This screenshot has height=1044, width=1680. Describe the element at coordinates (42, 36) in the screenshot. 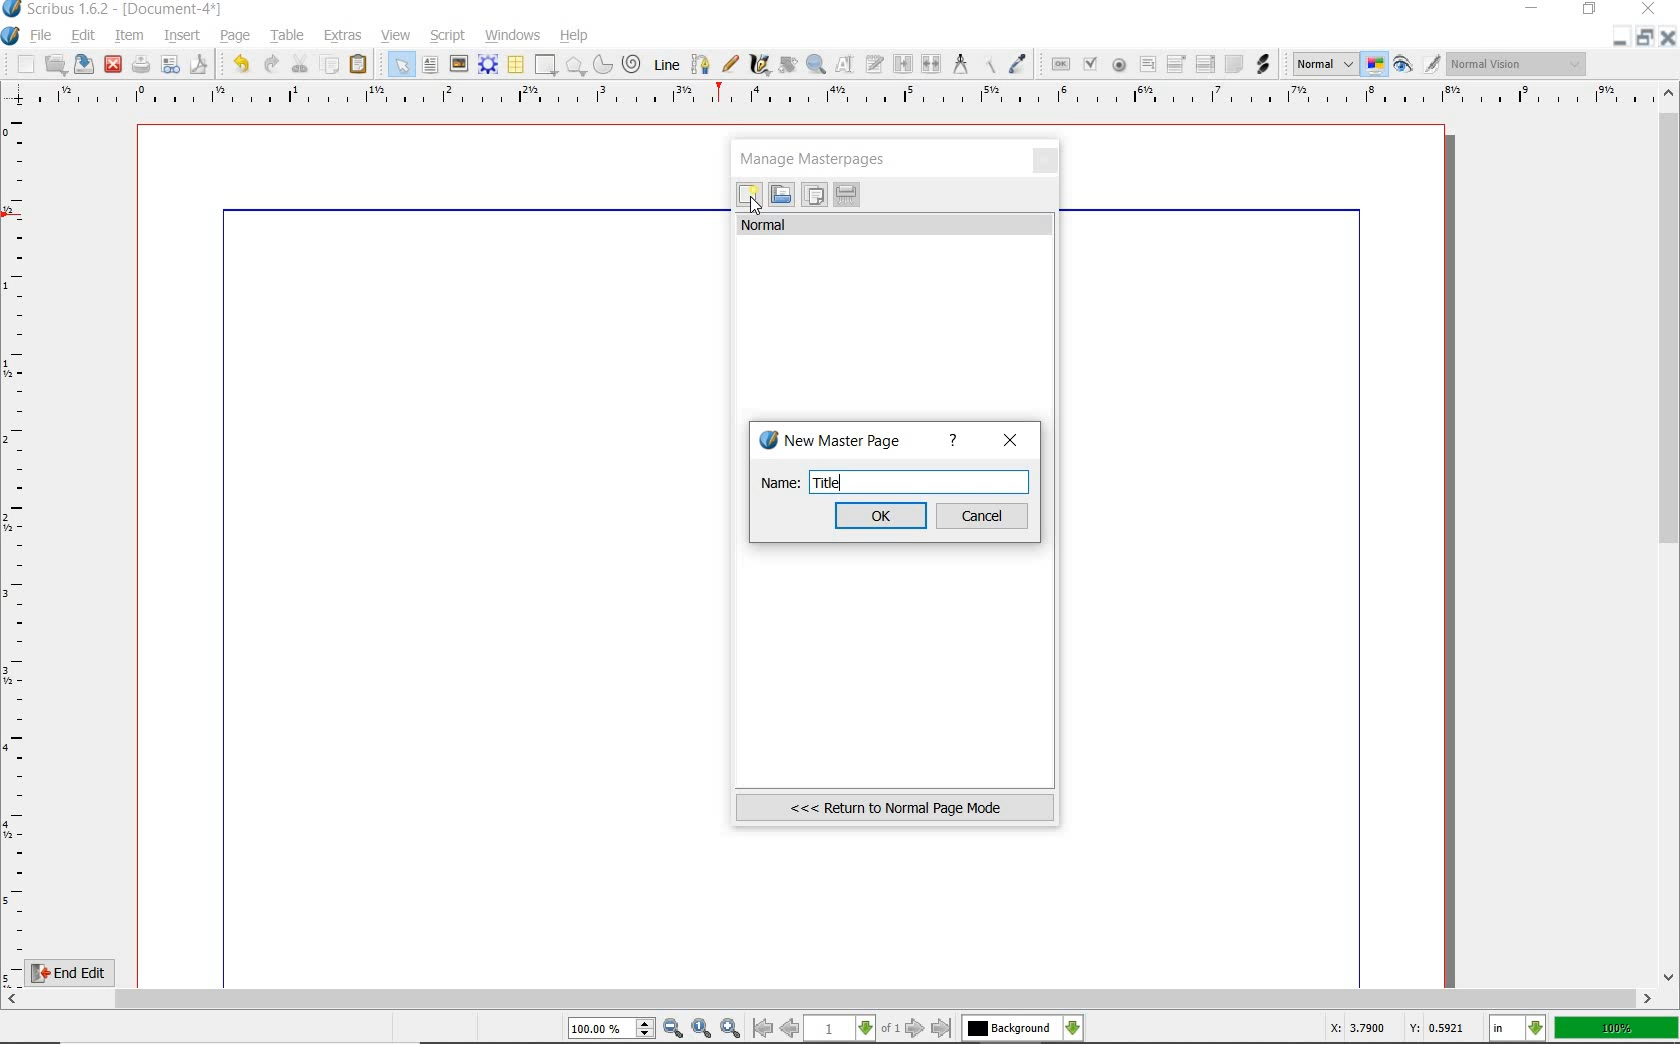

I see `file` at that location.